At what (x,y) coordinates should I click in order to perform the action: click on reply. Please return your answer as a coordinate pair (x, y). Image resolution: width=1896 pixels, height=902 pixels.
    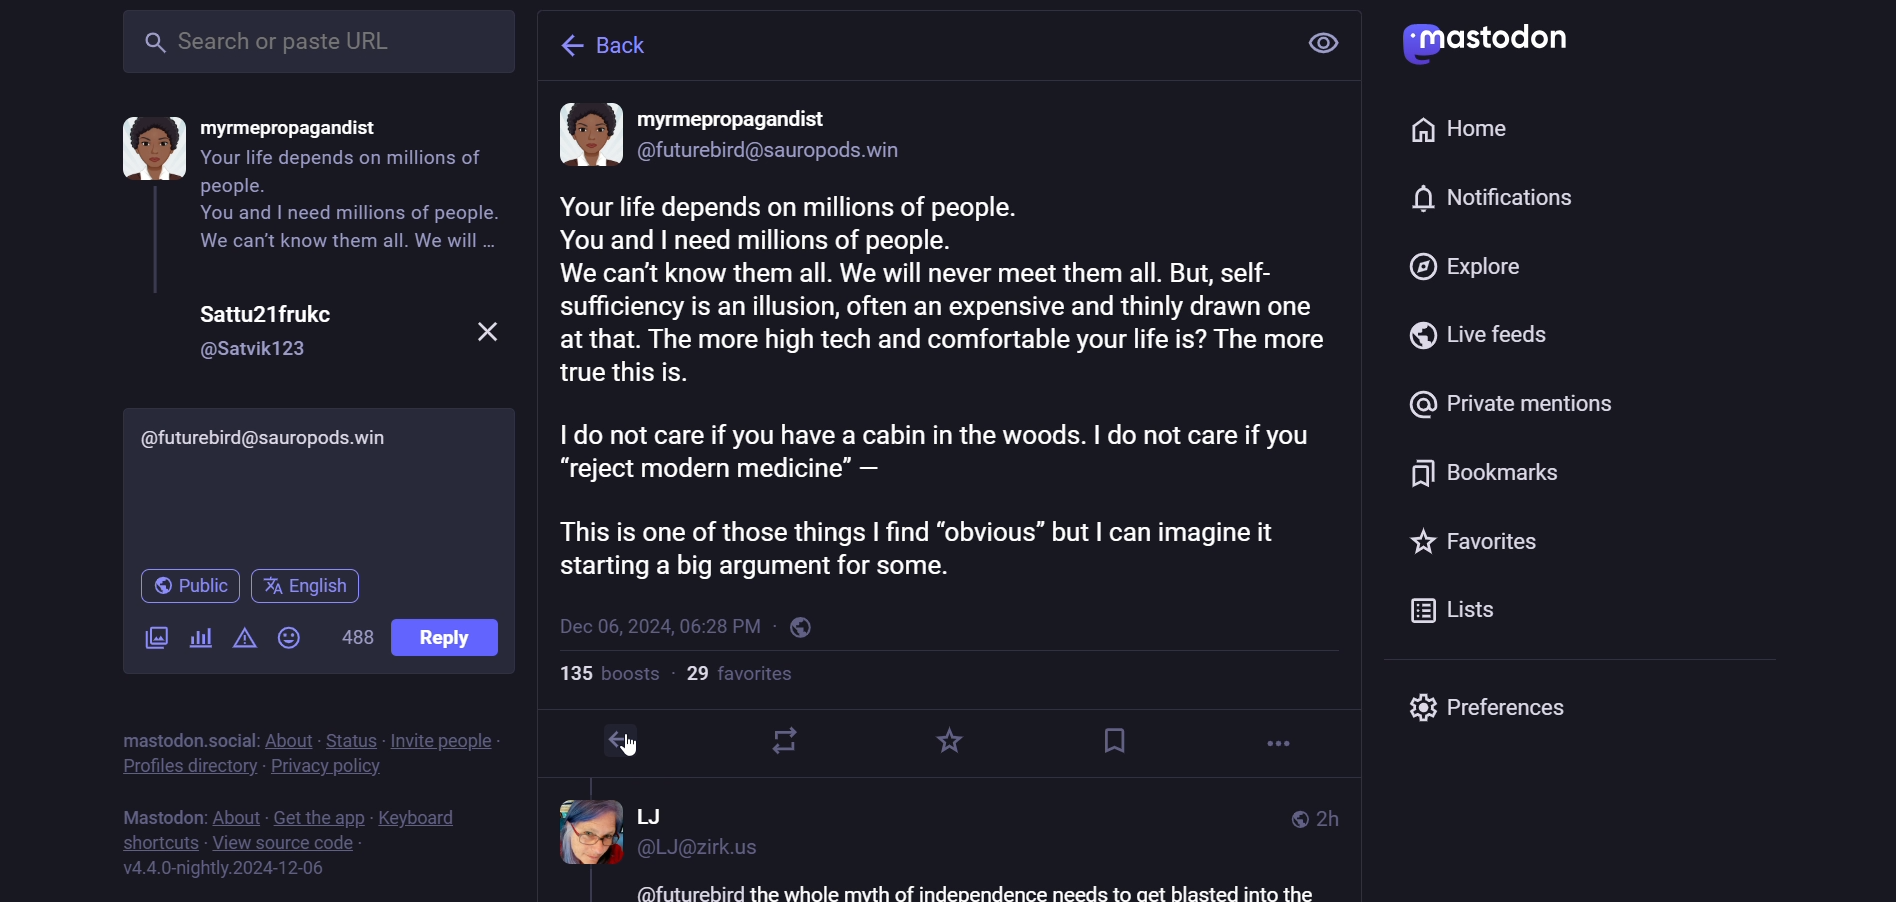
    Looking at the image, I should click on (453, 638).